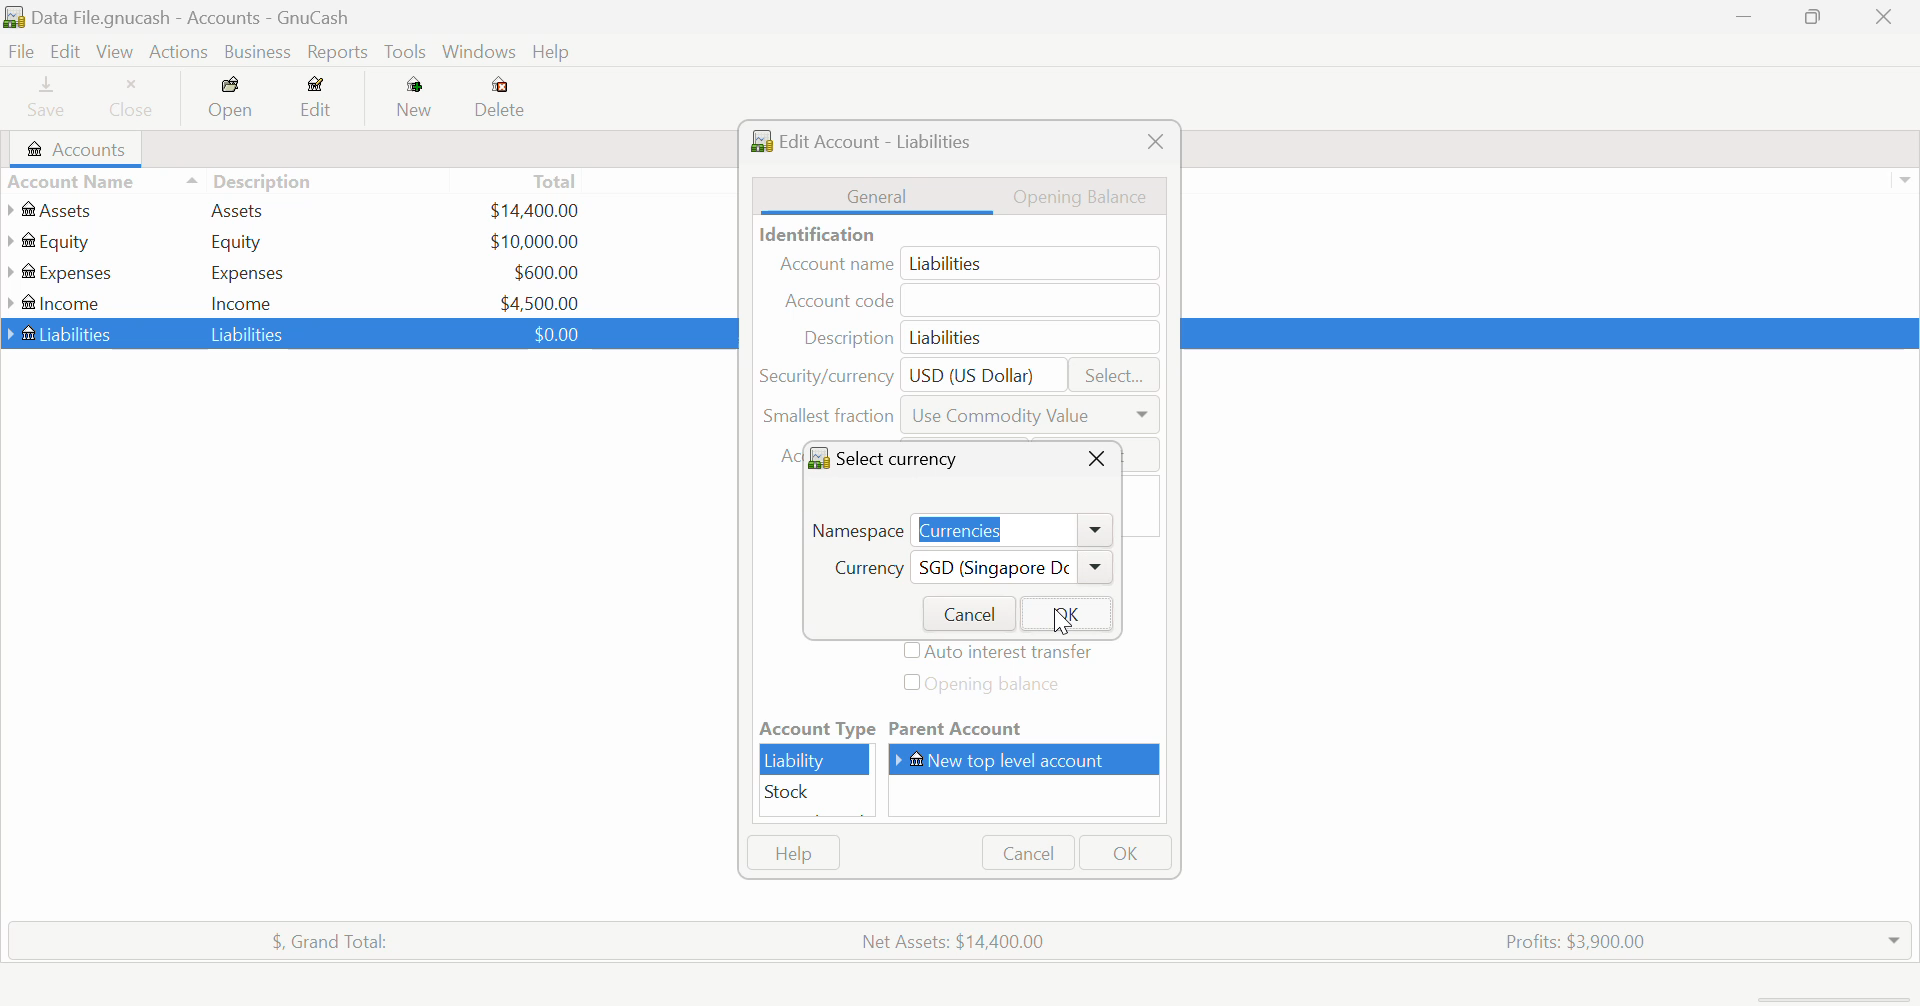 The image size is (1920, 1006). I want to click on Liability, so click(816, 760).